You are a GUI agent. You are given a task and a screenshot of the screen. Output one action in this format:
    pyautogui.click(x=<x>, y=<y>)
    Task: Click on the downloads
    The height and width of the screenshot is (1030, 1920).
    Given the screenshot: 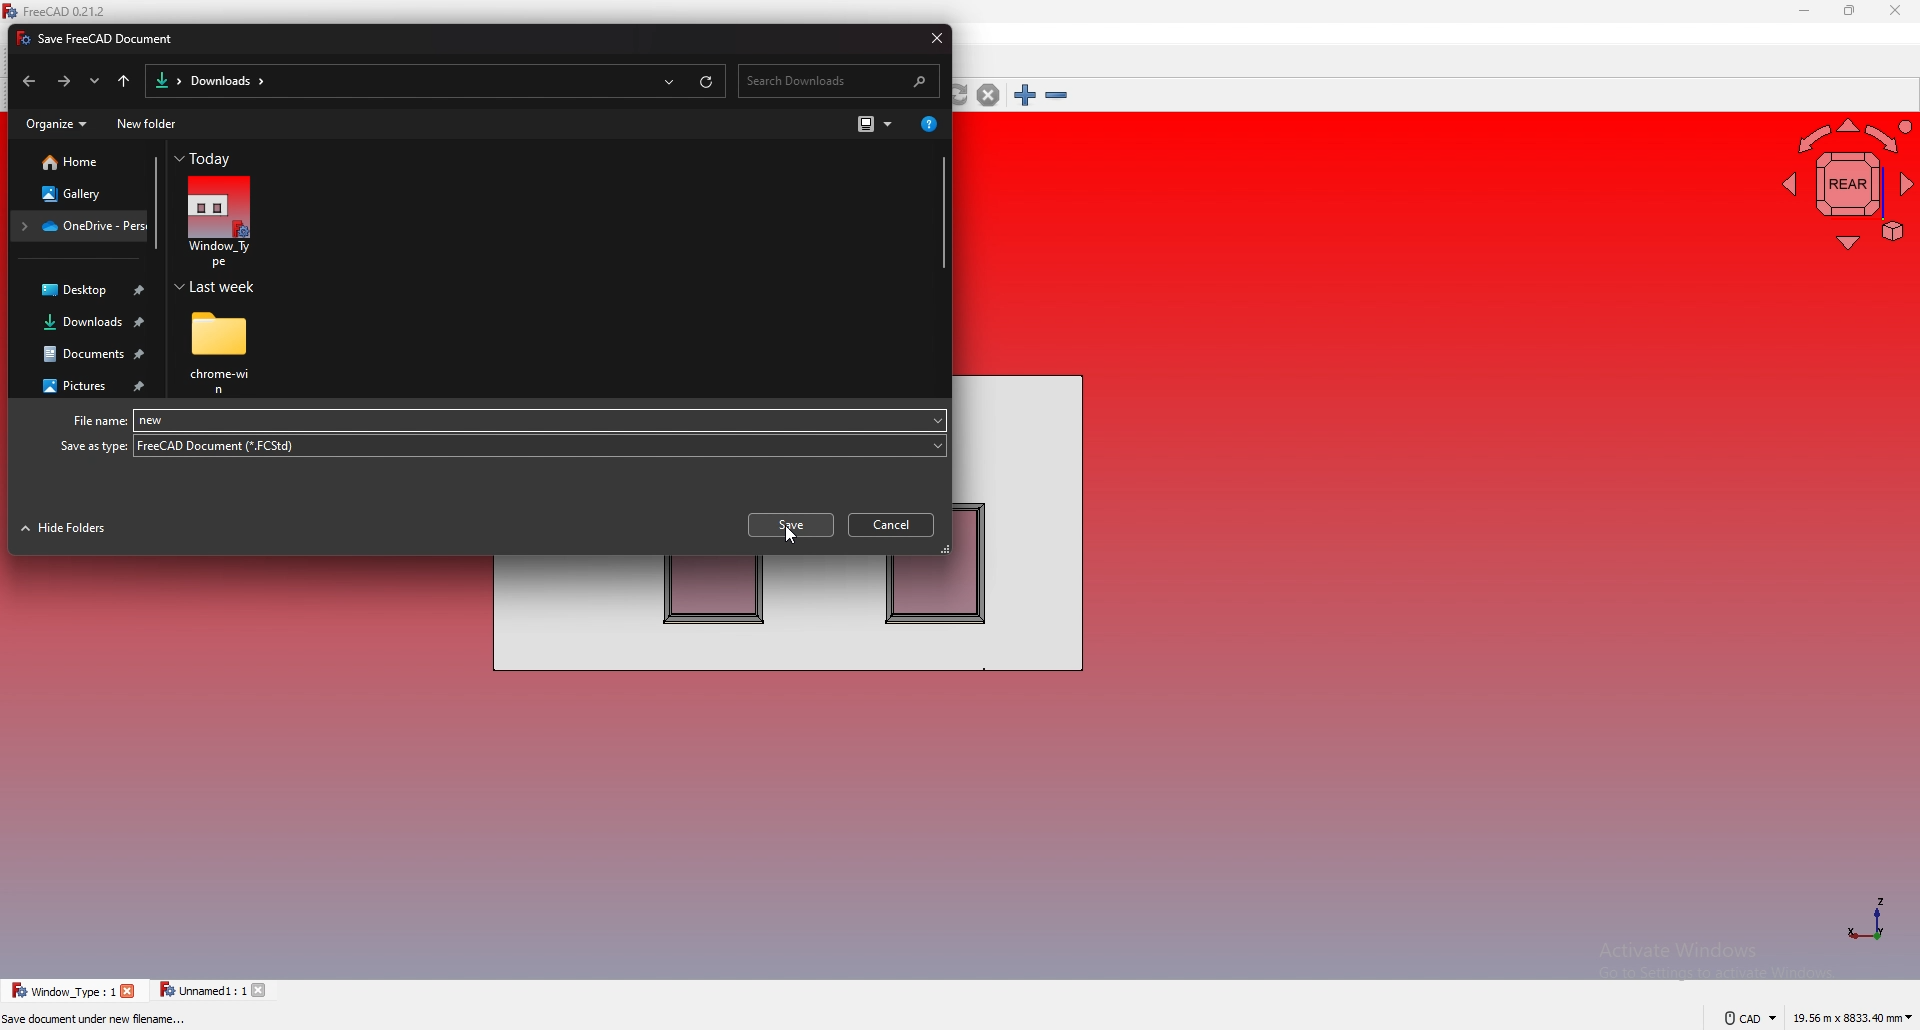 What is the action you would take?
    pyautogui.click(x=83, y=323)
    